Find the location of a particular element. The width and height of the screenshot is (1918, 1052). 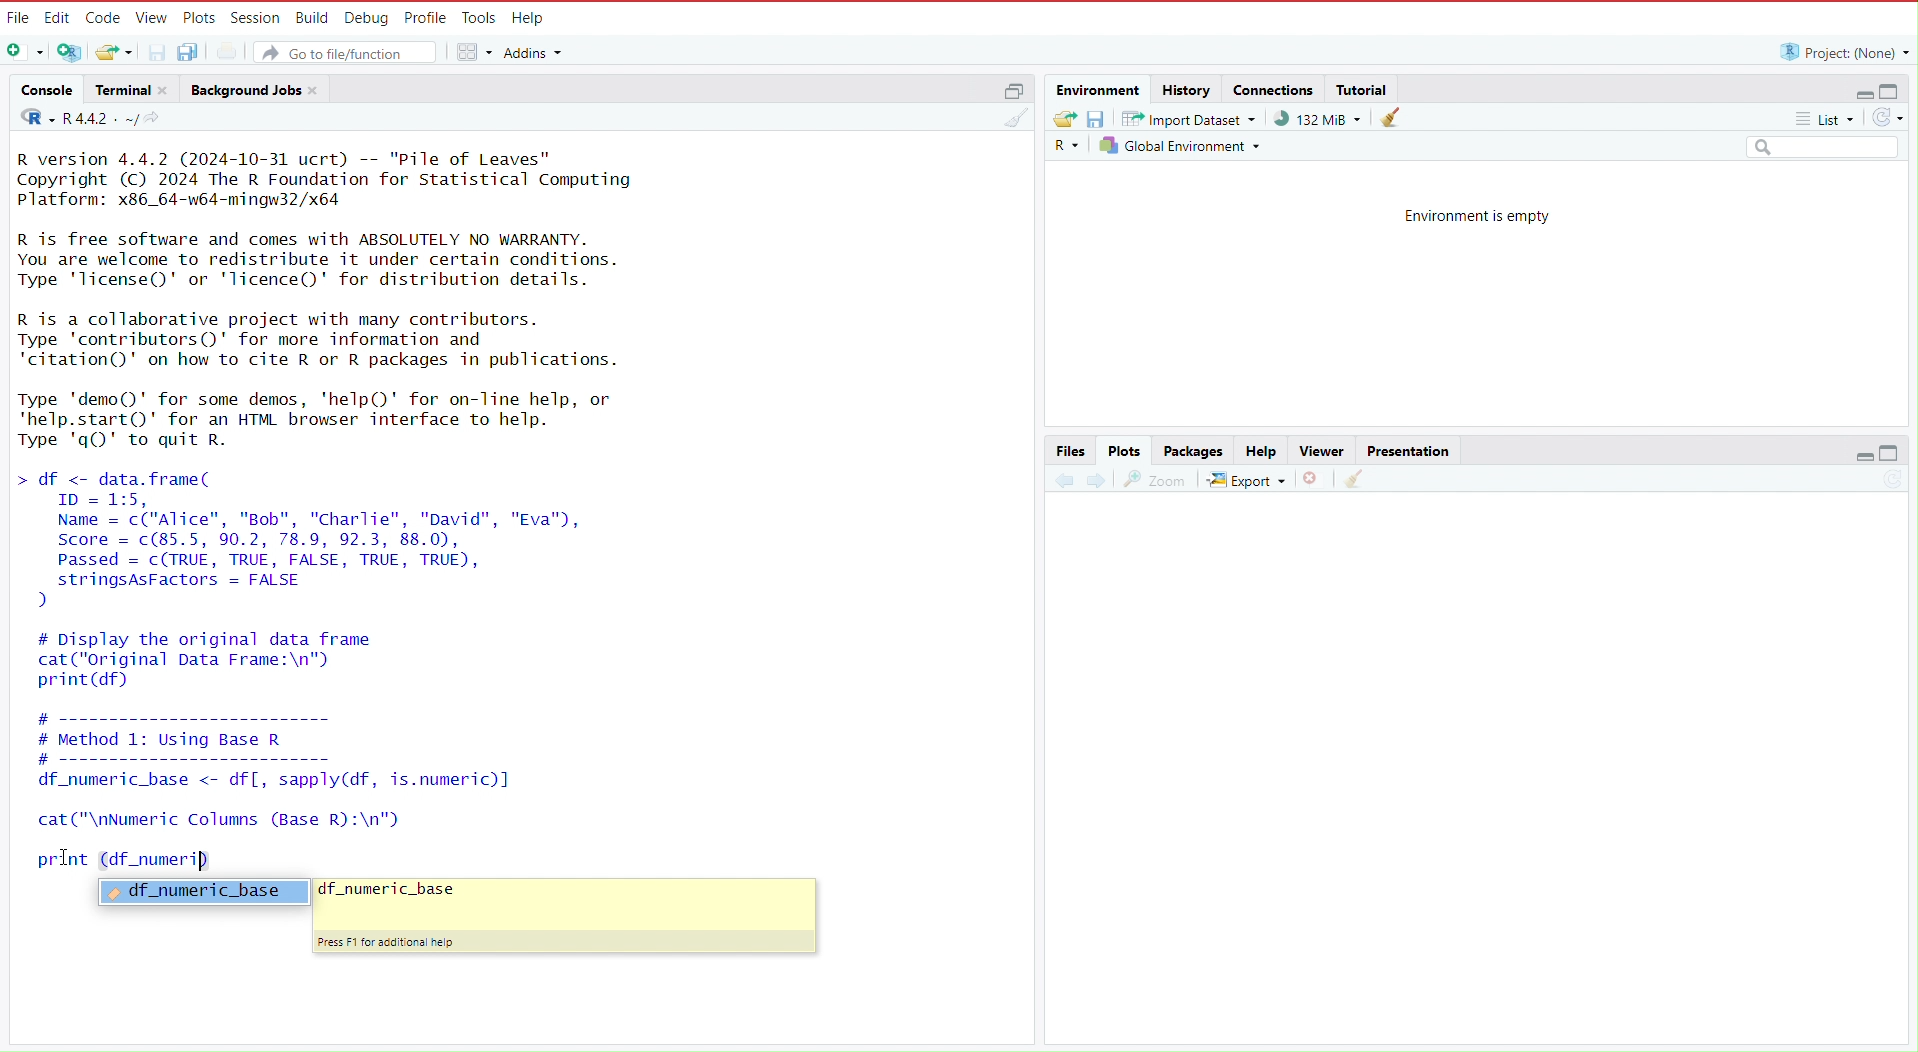

Profile is located at coordinates (426, 16).